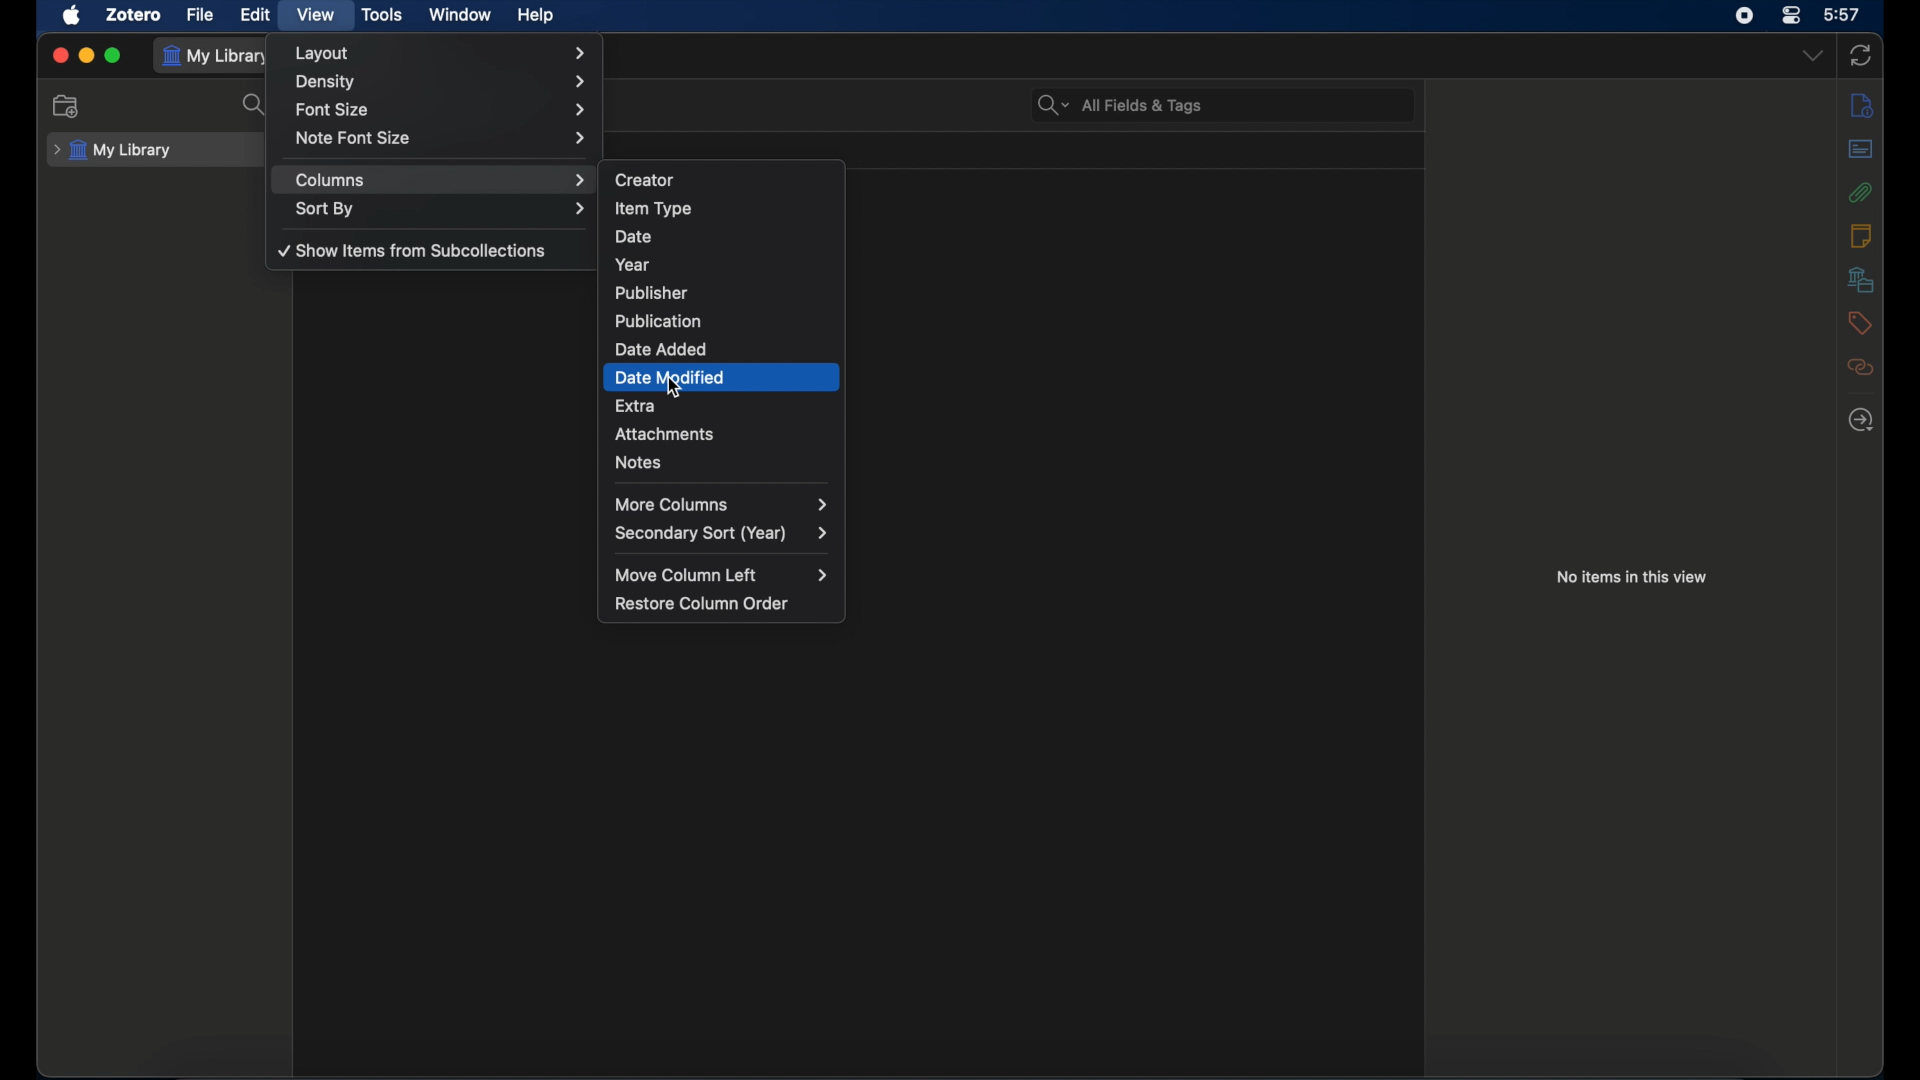 Image resolution: width=1920 pixels, height=1080 pixels. Describe the element at coordinates (445, 138) in the screenshot. I see `note font size` at that location.